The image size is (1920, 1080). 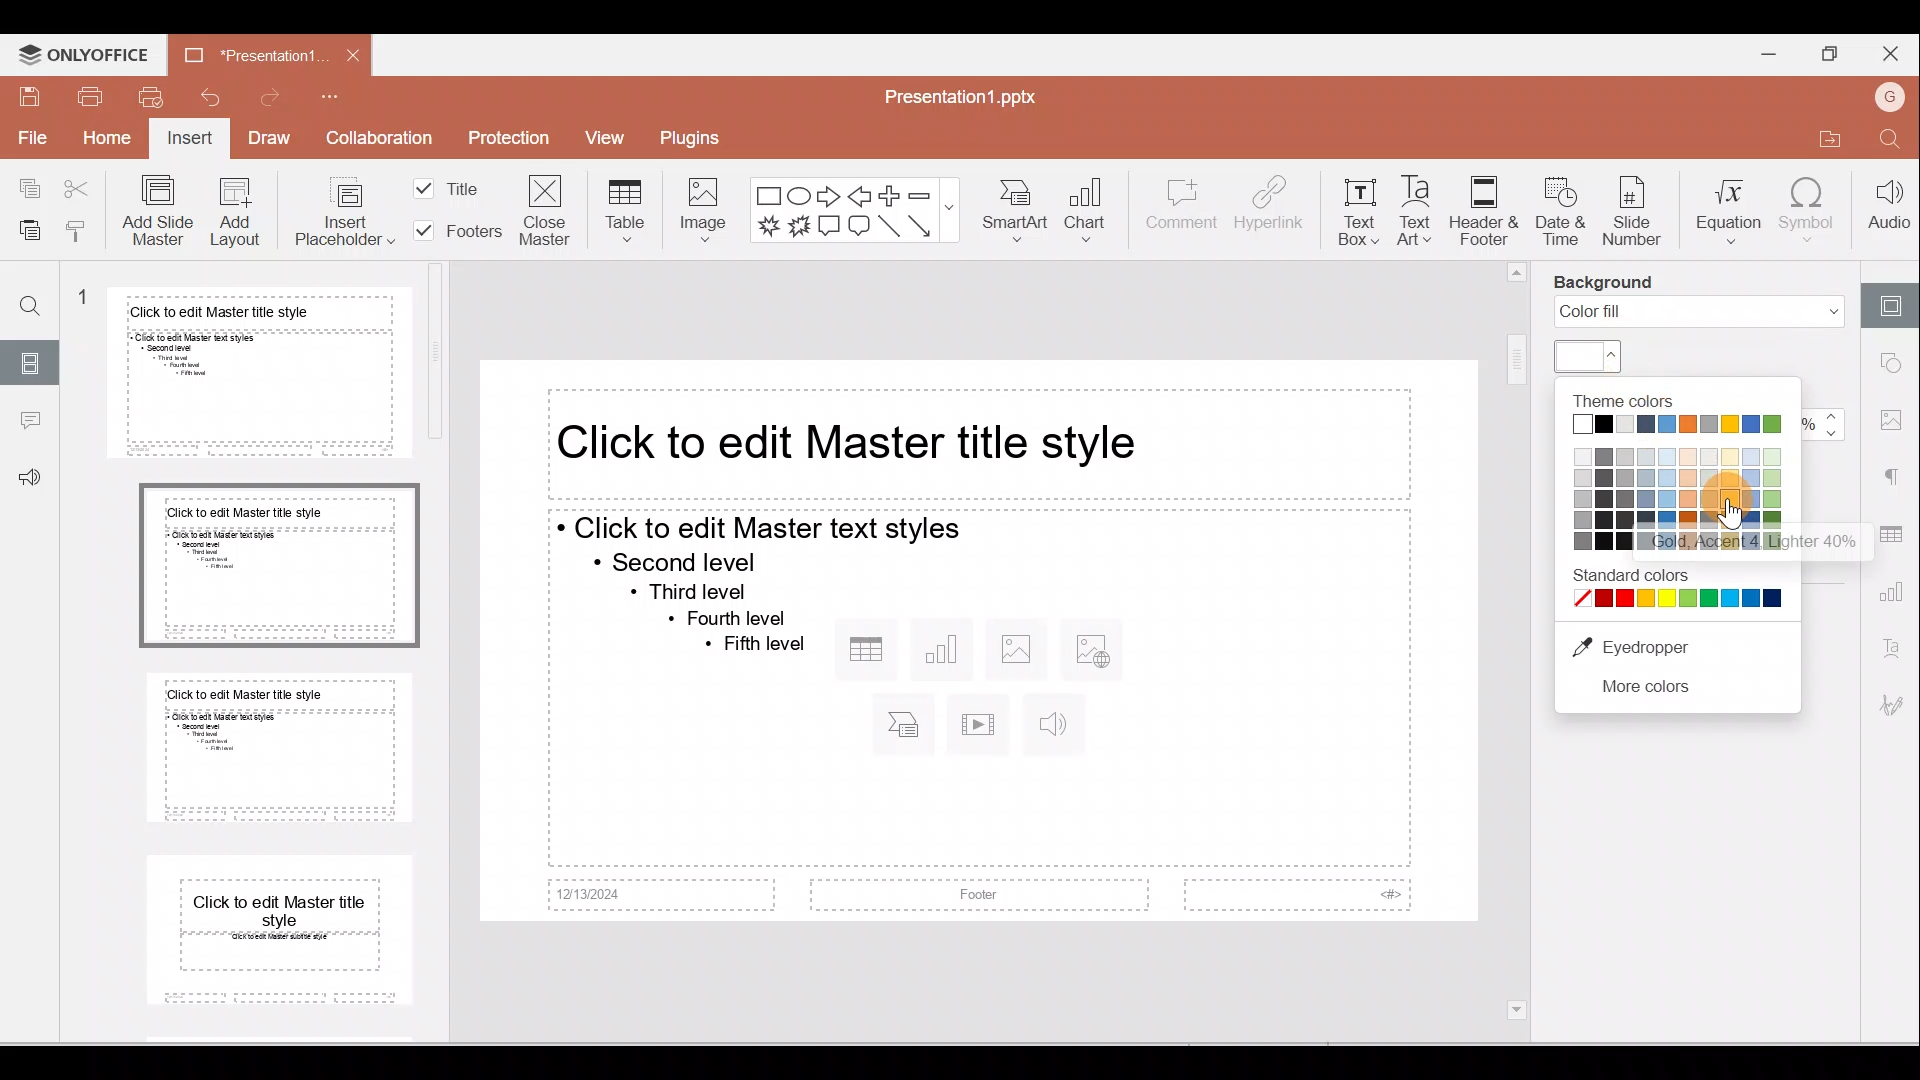 I want to click on Background, so click(x=1608, y=282).